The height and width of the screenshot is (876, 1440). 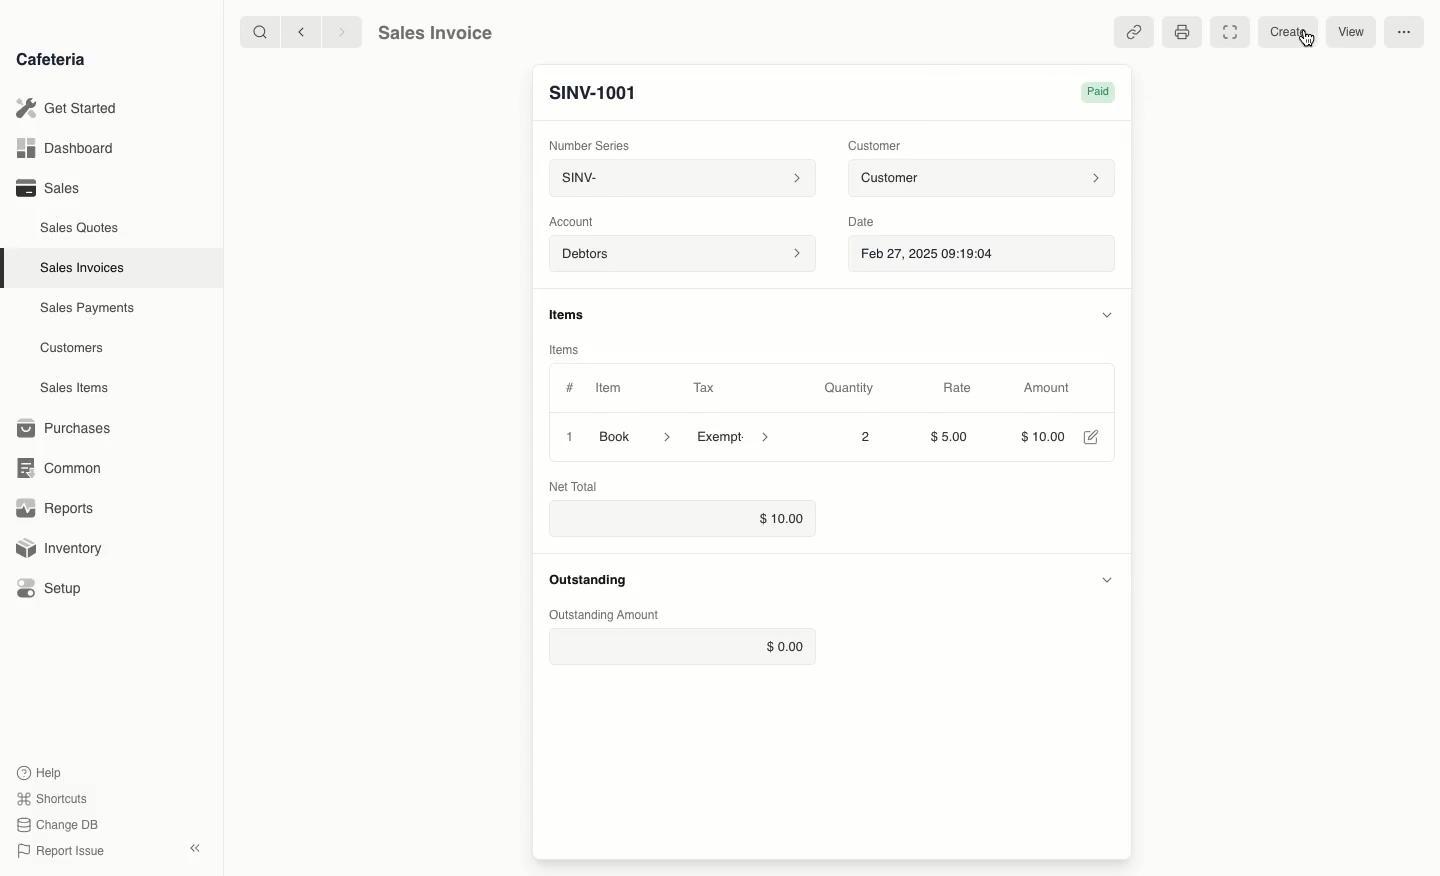 What do you see at coordinates (1285, 33) in the screenshot?
I see `create` at bounding box center [1285, 33].